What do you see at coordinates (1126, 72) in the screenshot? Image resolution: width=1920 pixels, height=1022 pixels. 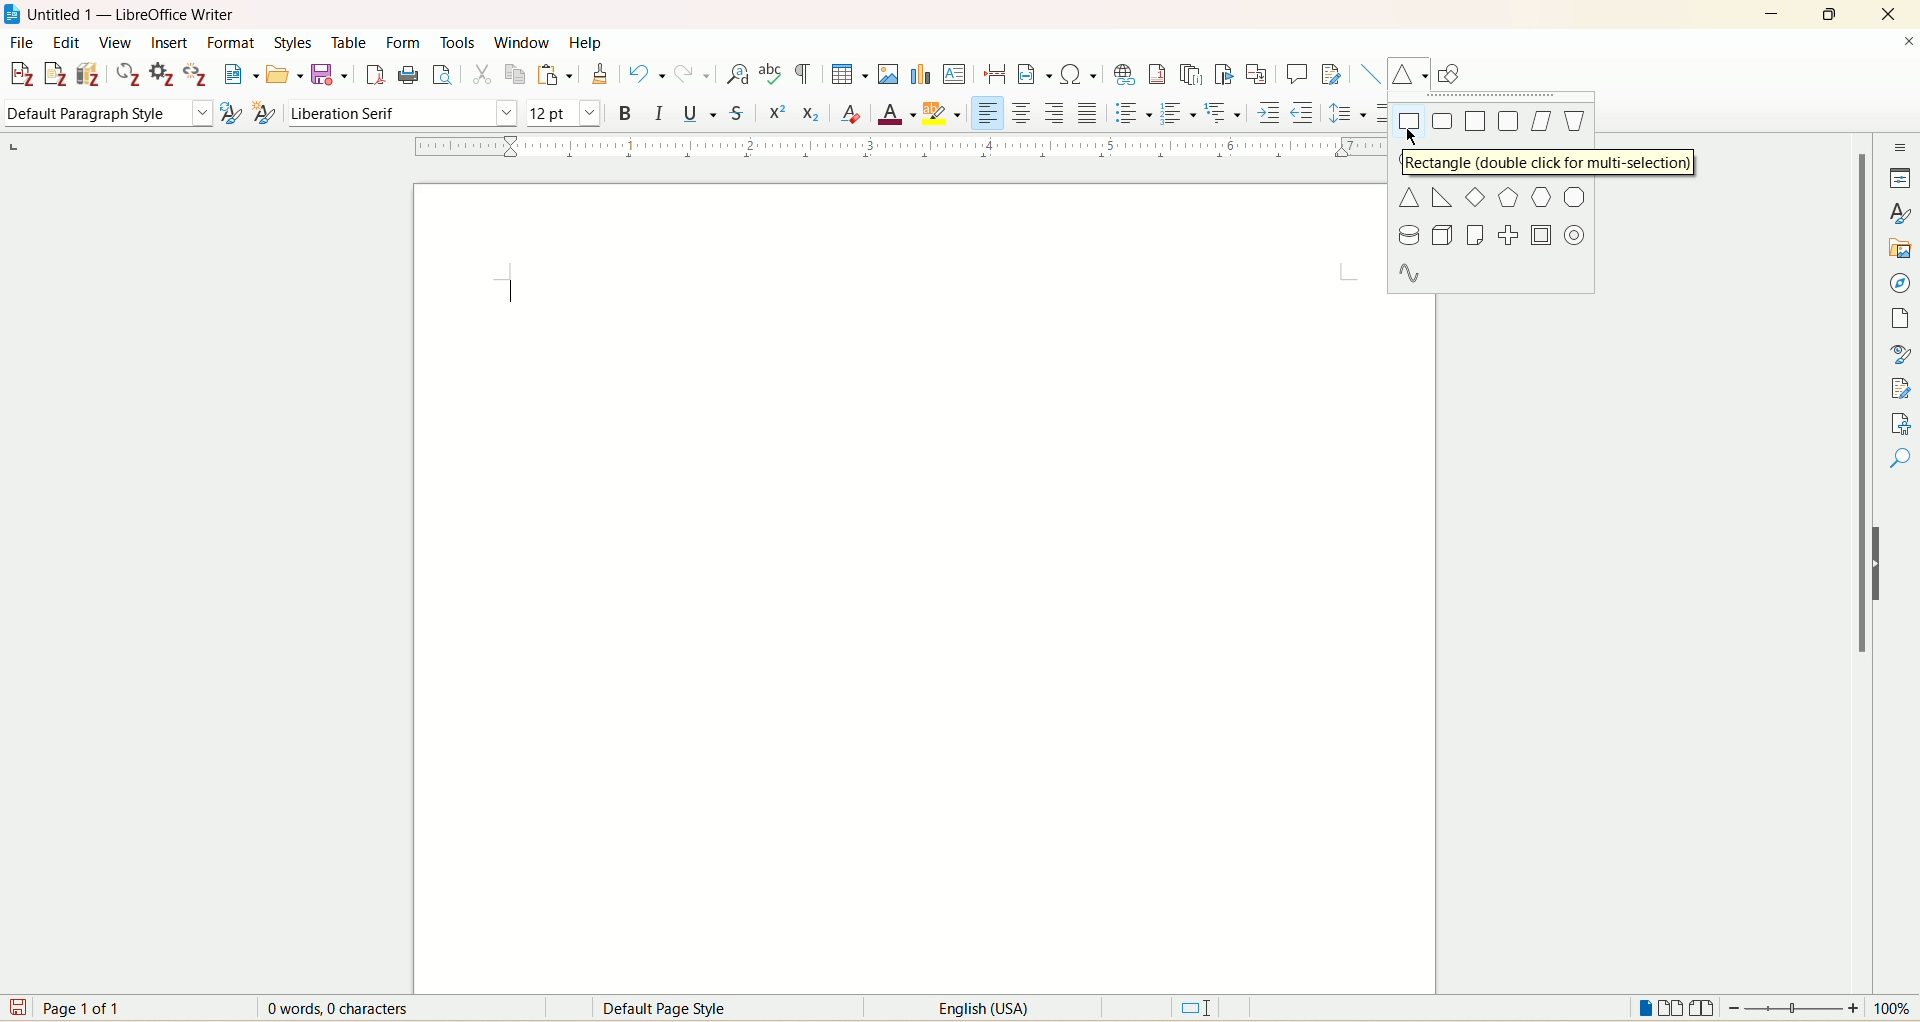 I see `insert hyperlink` at bounding box center [1126, 72].